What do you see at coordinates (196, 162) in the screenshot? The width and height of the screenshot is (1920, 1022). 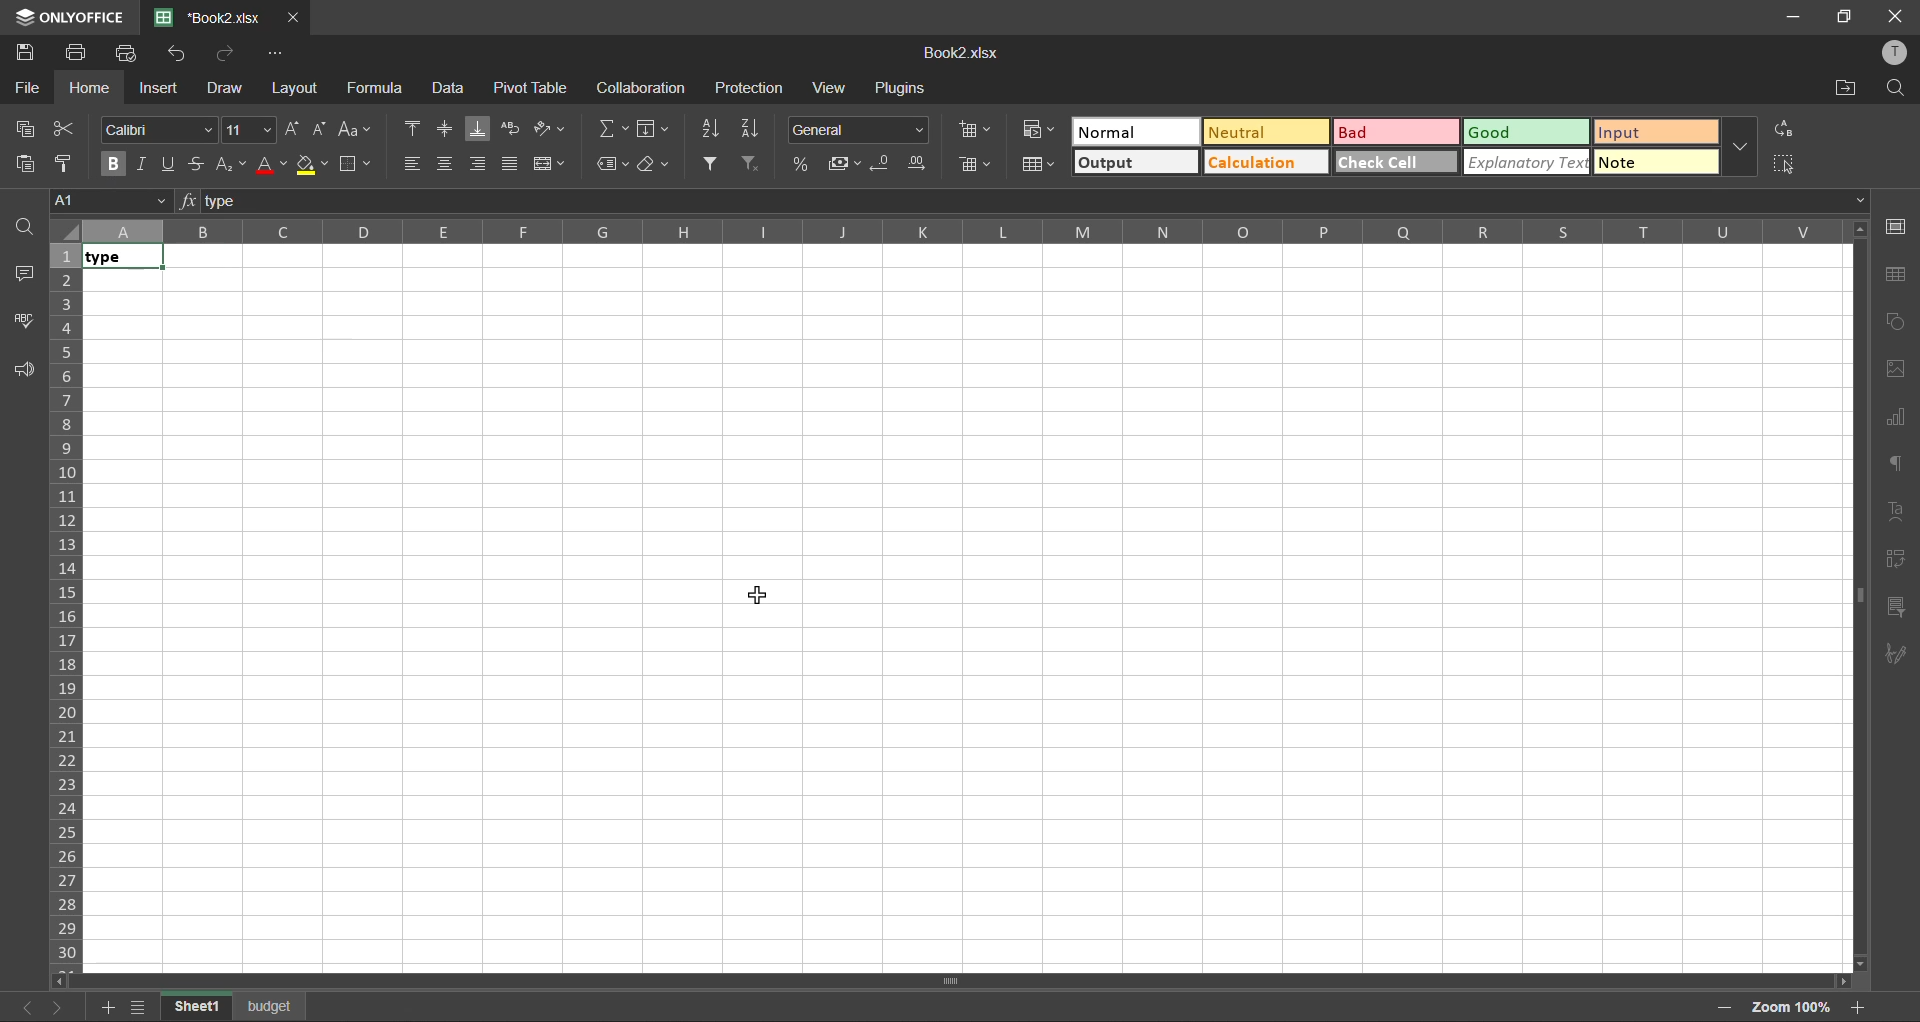 I see `strikethrough` at bounding box center [196, 162].